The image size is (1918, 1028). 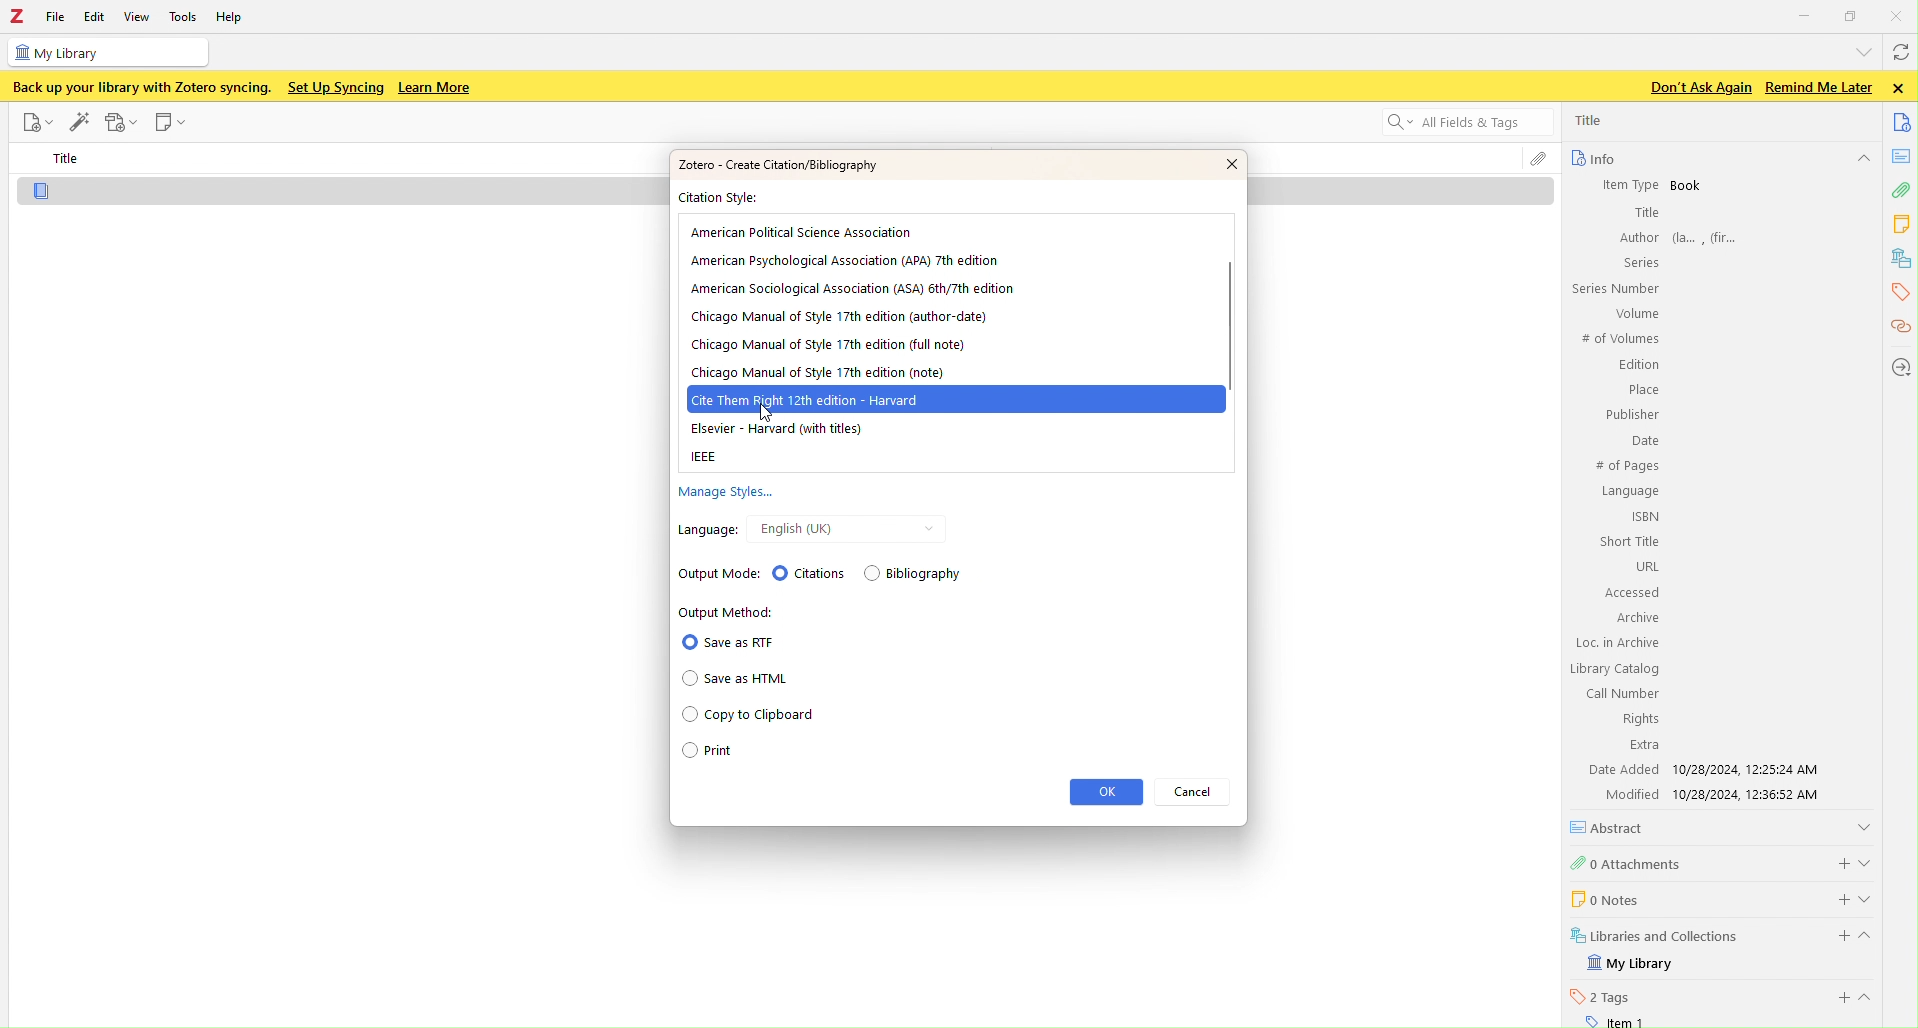 I want to click on Citation Style:, so click(x=723, y=199).